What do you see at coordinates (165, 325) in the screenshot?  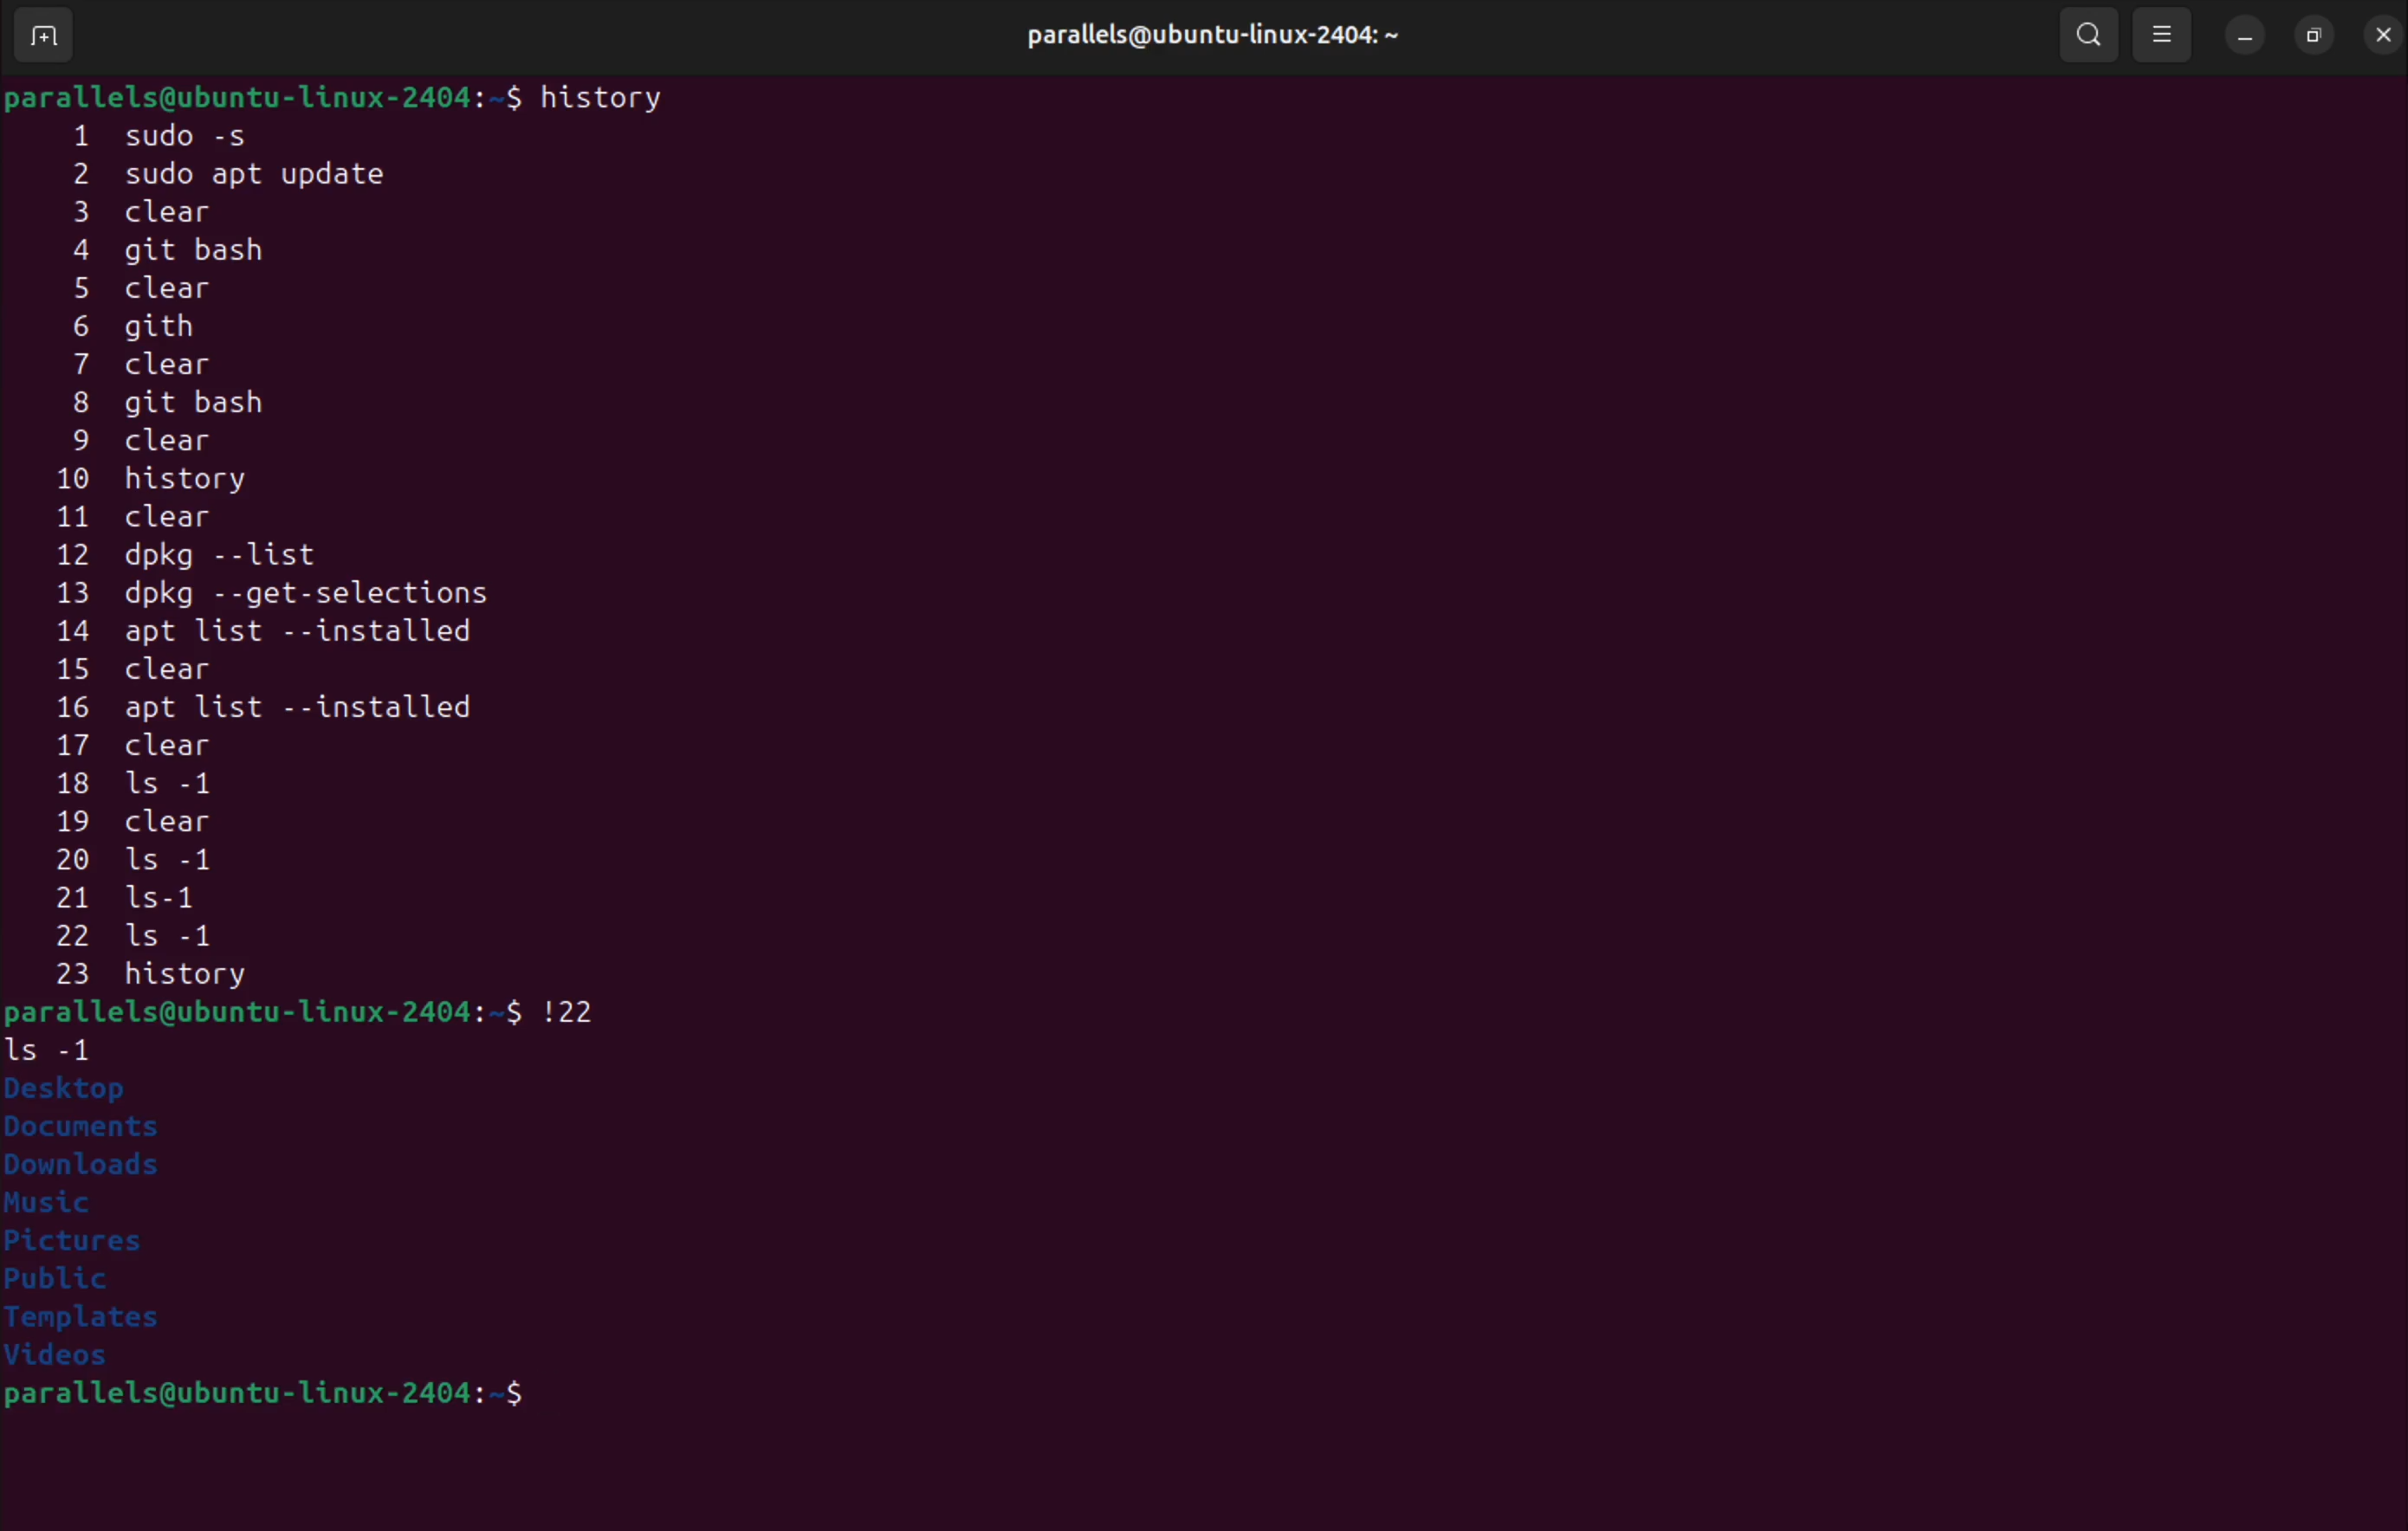 I see `6 gith` at bounding box center [165, 325].